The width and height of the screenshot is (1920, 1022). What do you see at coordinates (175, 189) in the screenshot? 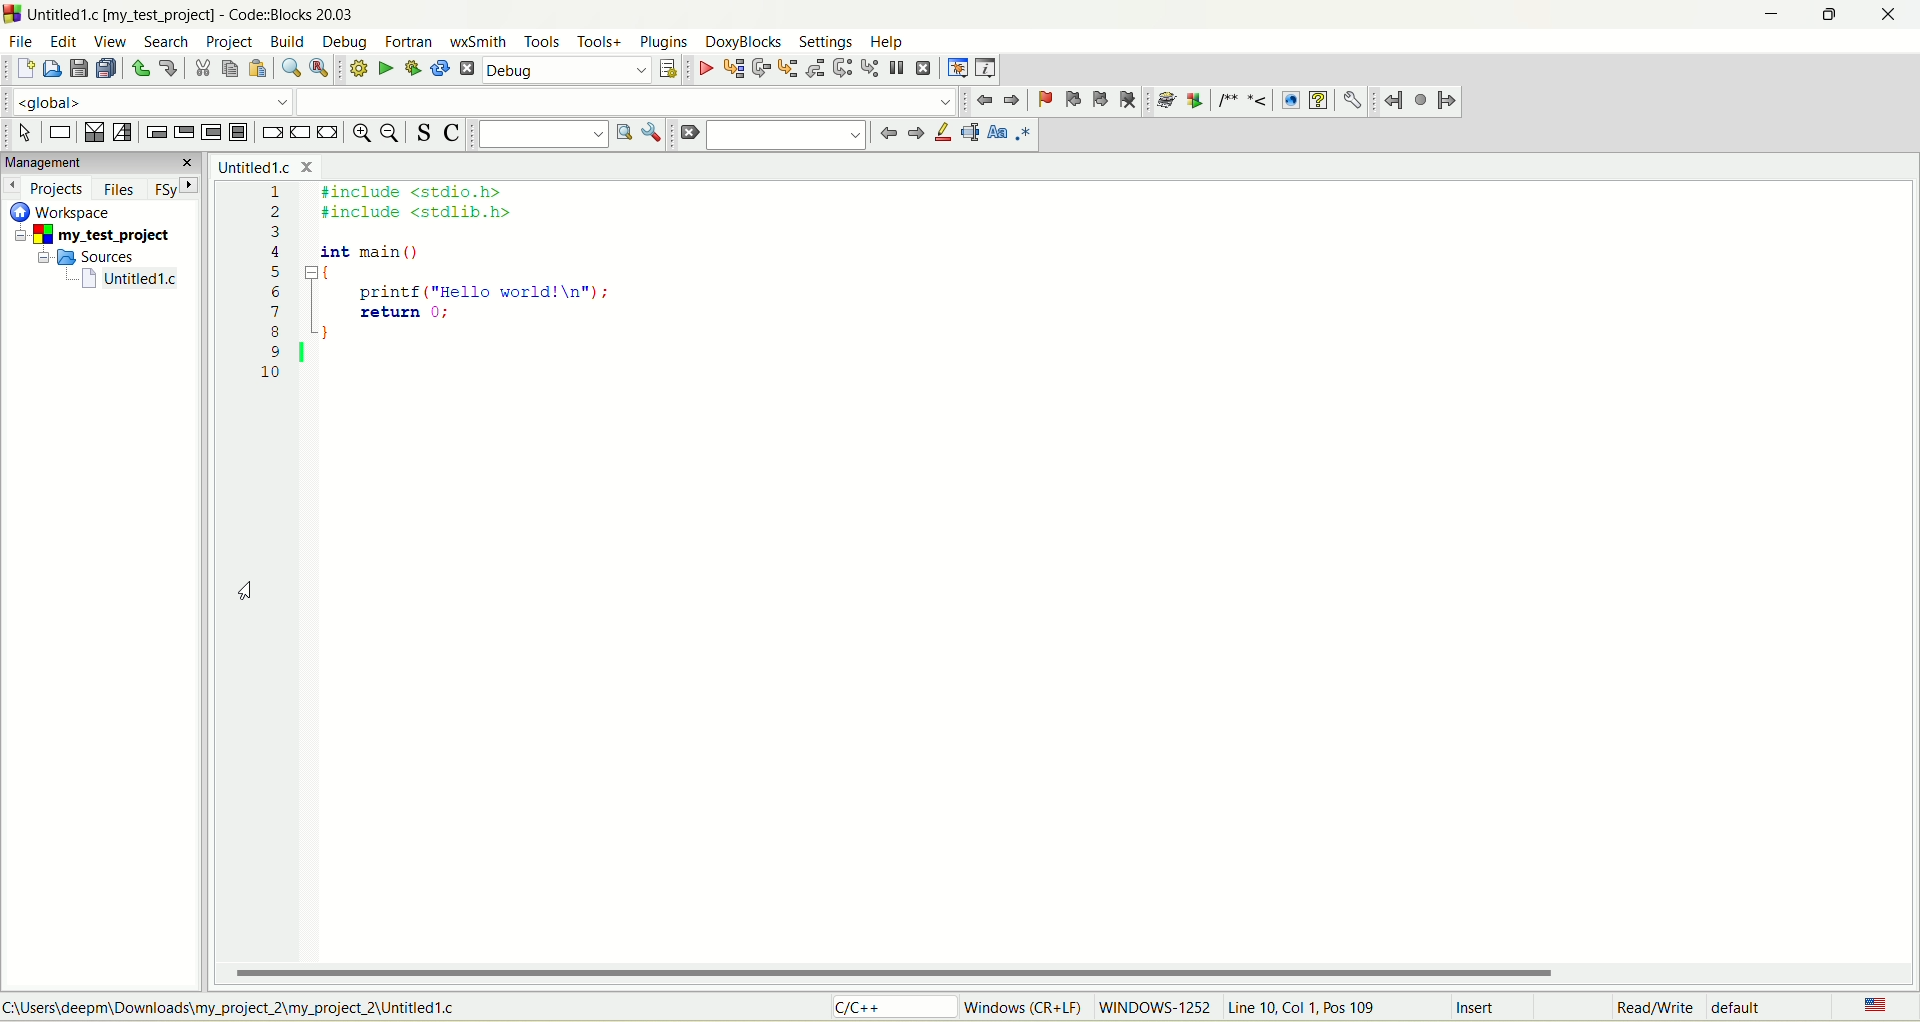
I see `Fsy` at bounding box center [175, 189].